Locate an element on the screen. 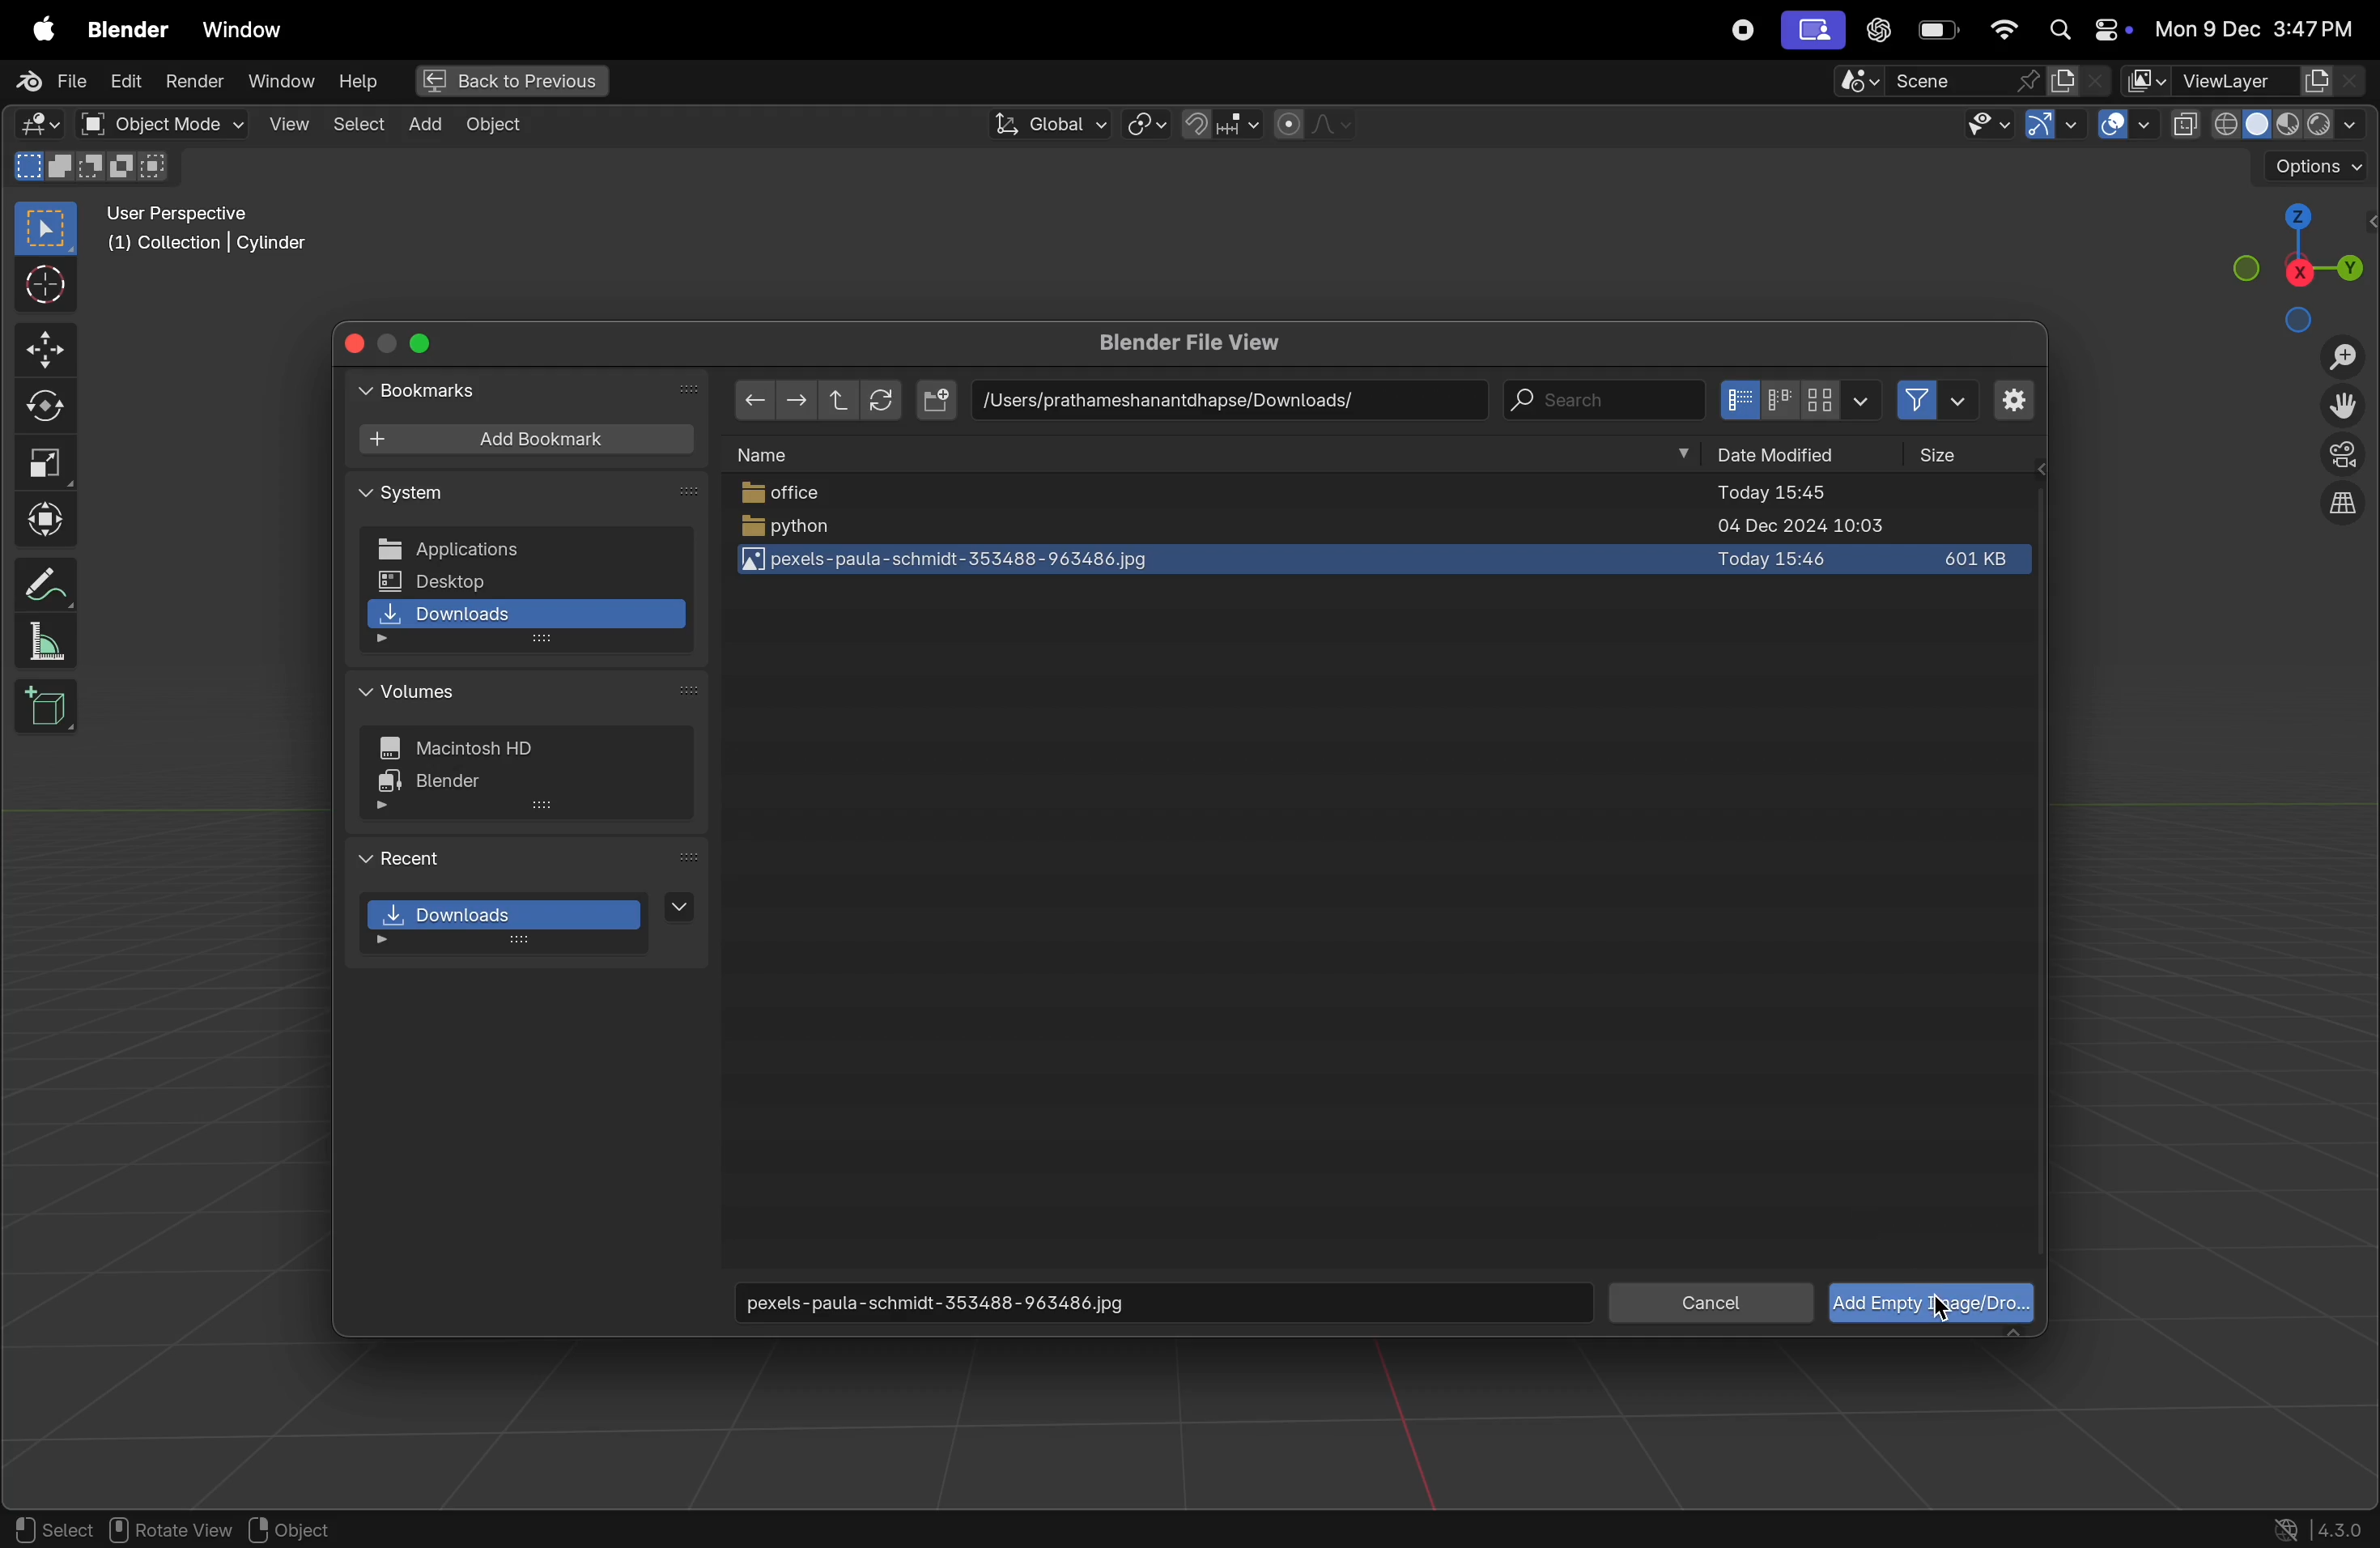  render is located at coordinates (195, 83).